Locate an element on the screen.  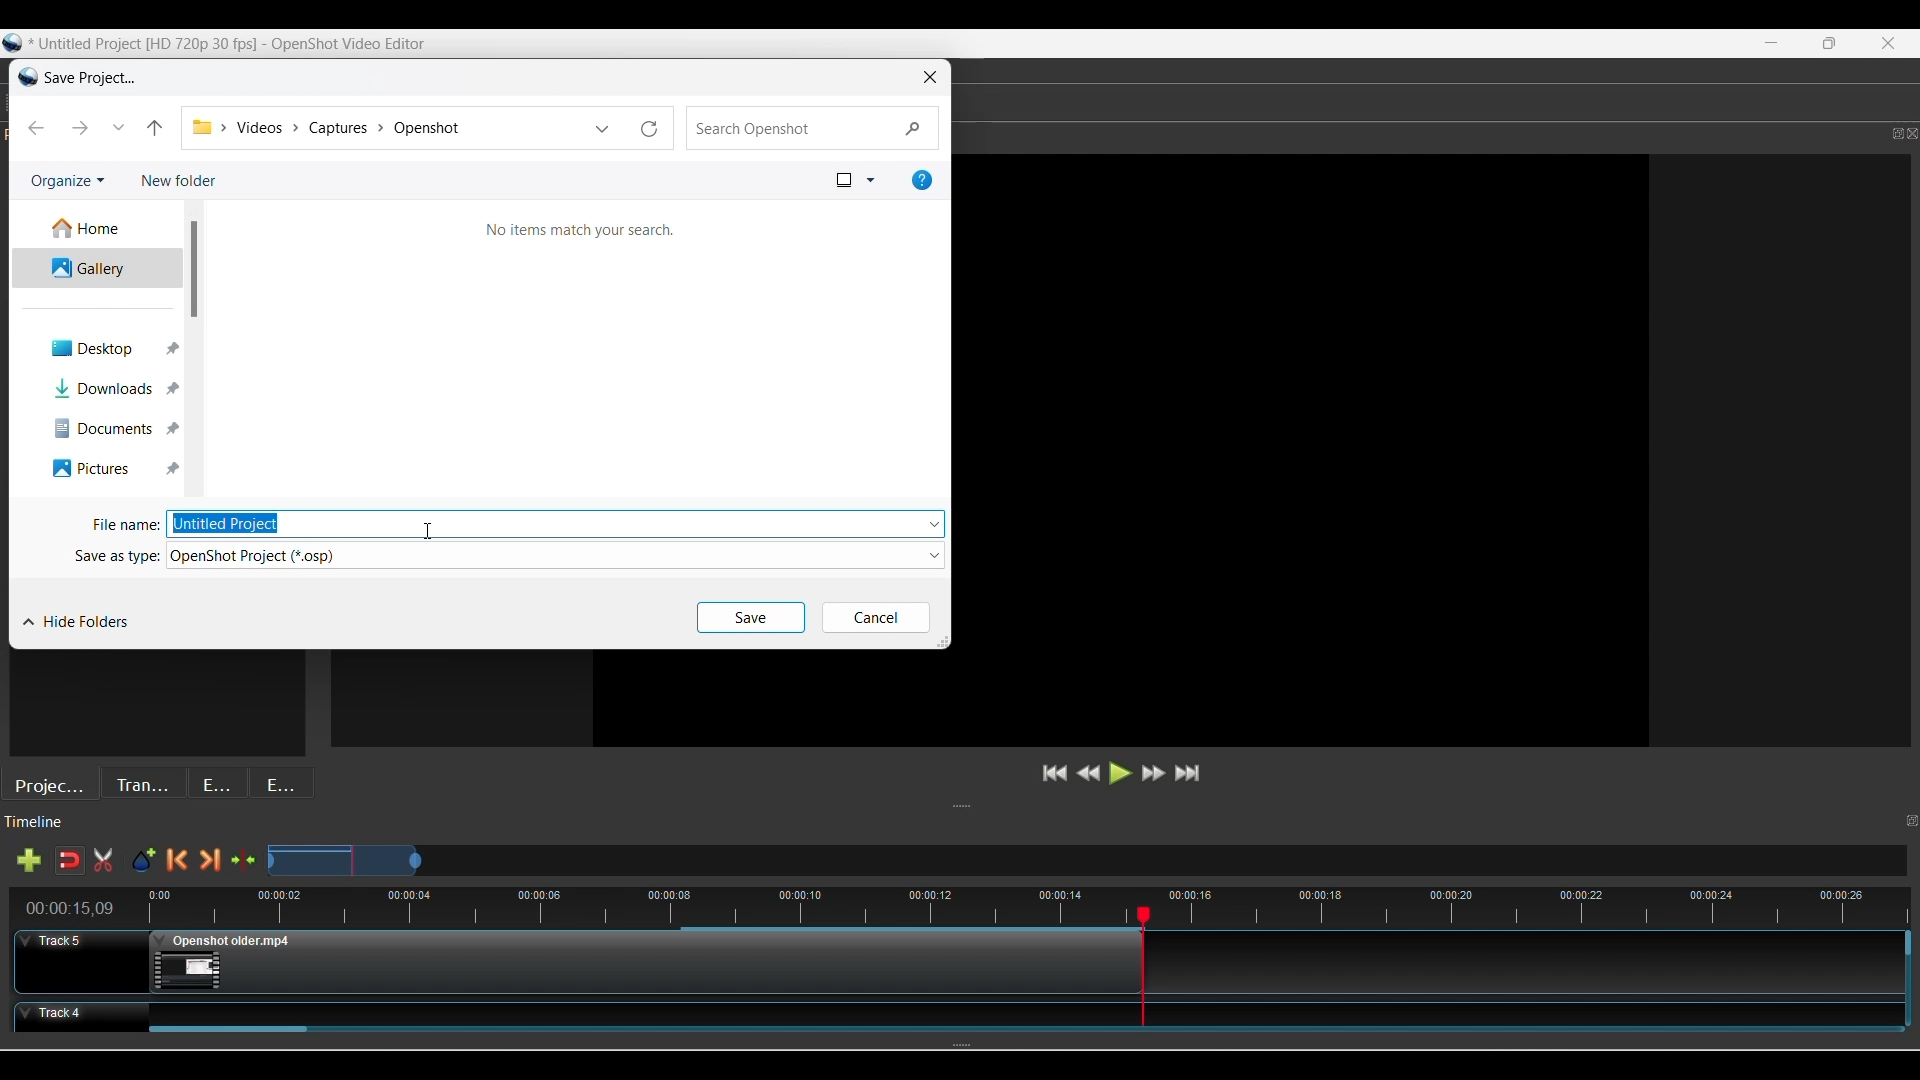
Current timestamp of playhead is located at coordinates (71, 908).